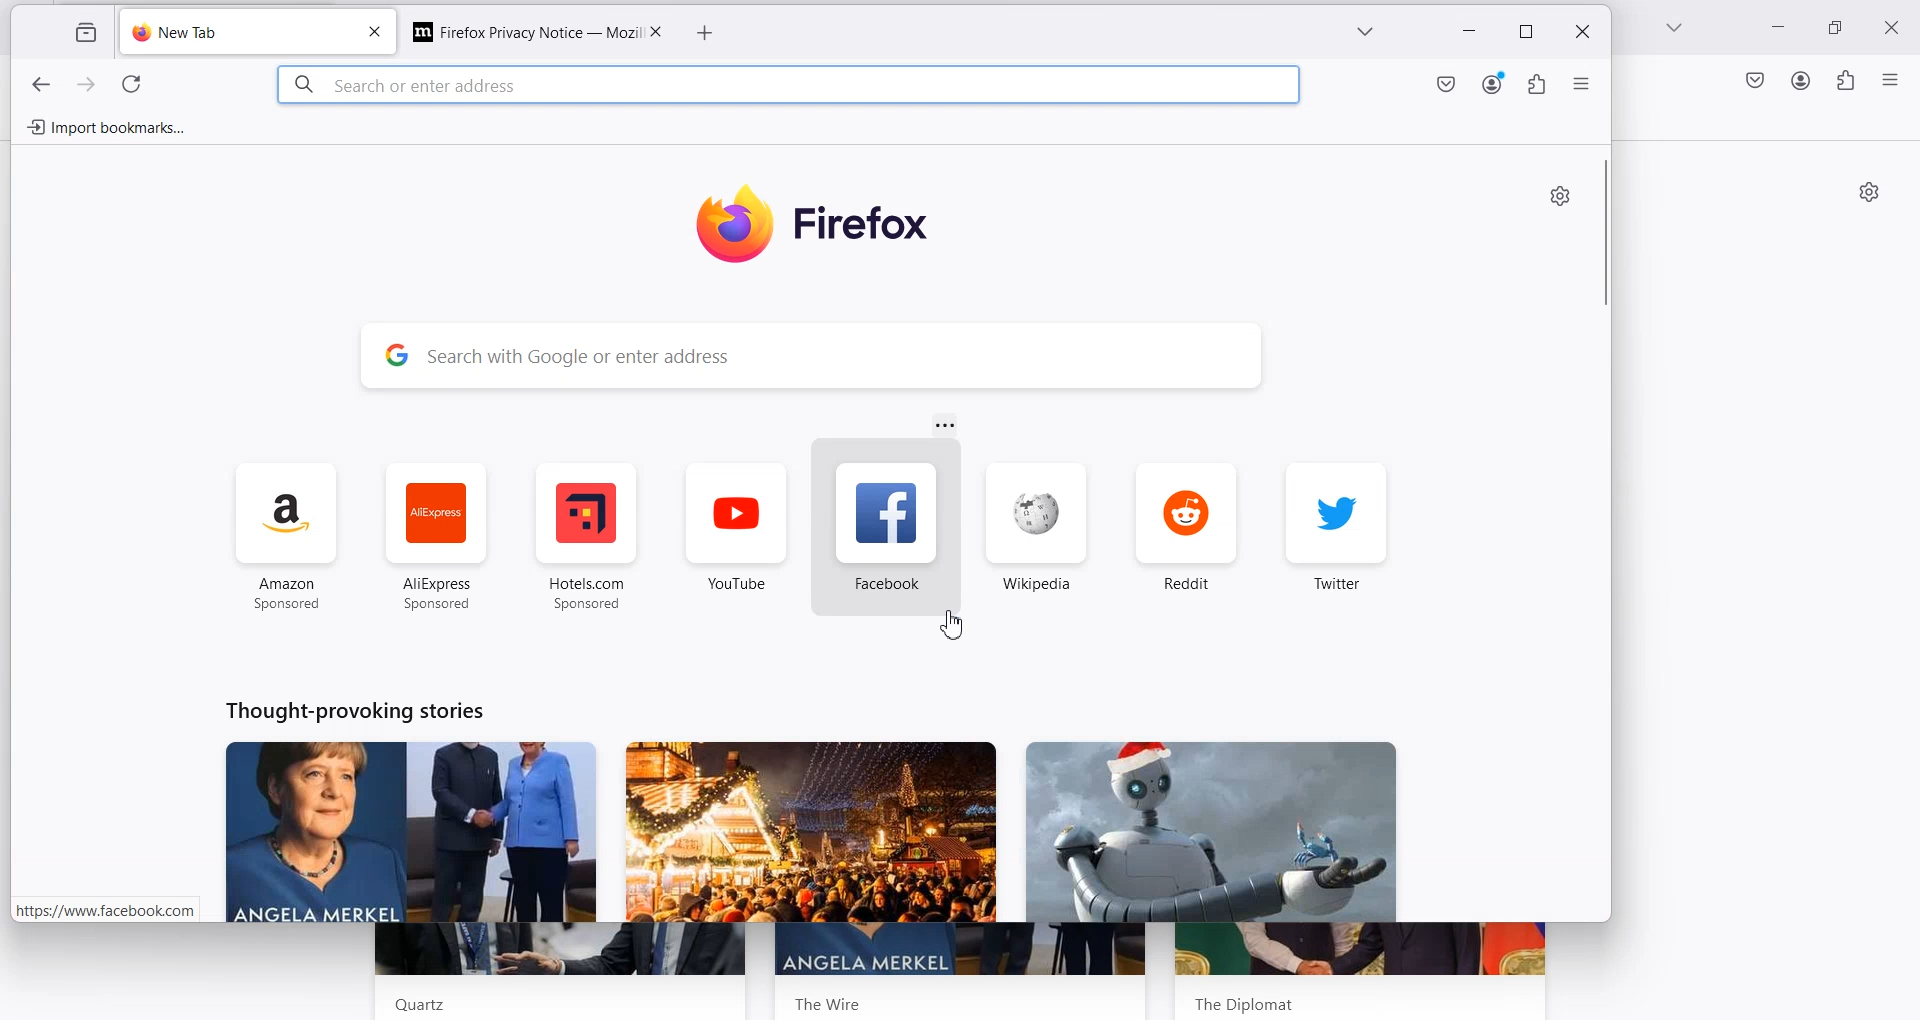 This screenshot has width=1920, height=1020. Describe the element at coordinates (412, 1004) in the screenshot. I see `Quartz` at that location.